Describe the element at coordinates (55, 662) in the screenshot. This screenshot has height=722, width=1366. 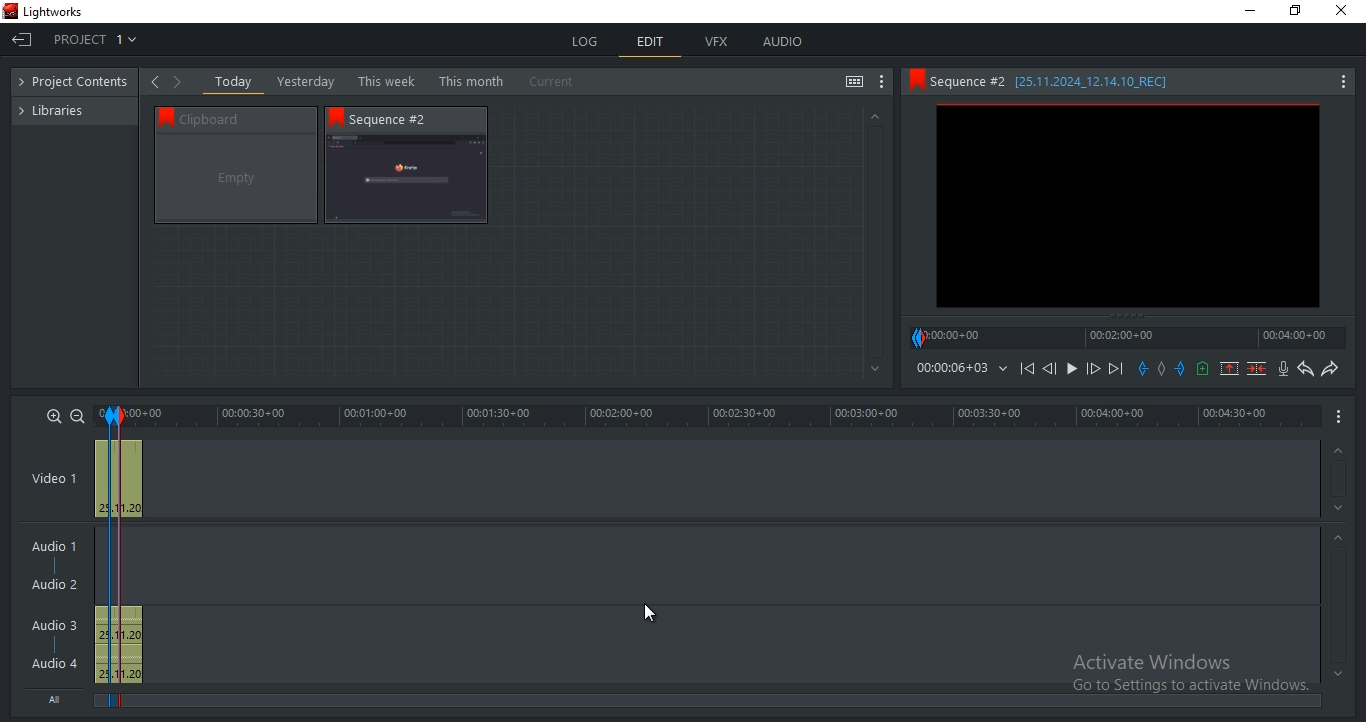
I see `Audio 4` at that location.